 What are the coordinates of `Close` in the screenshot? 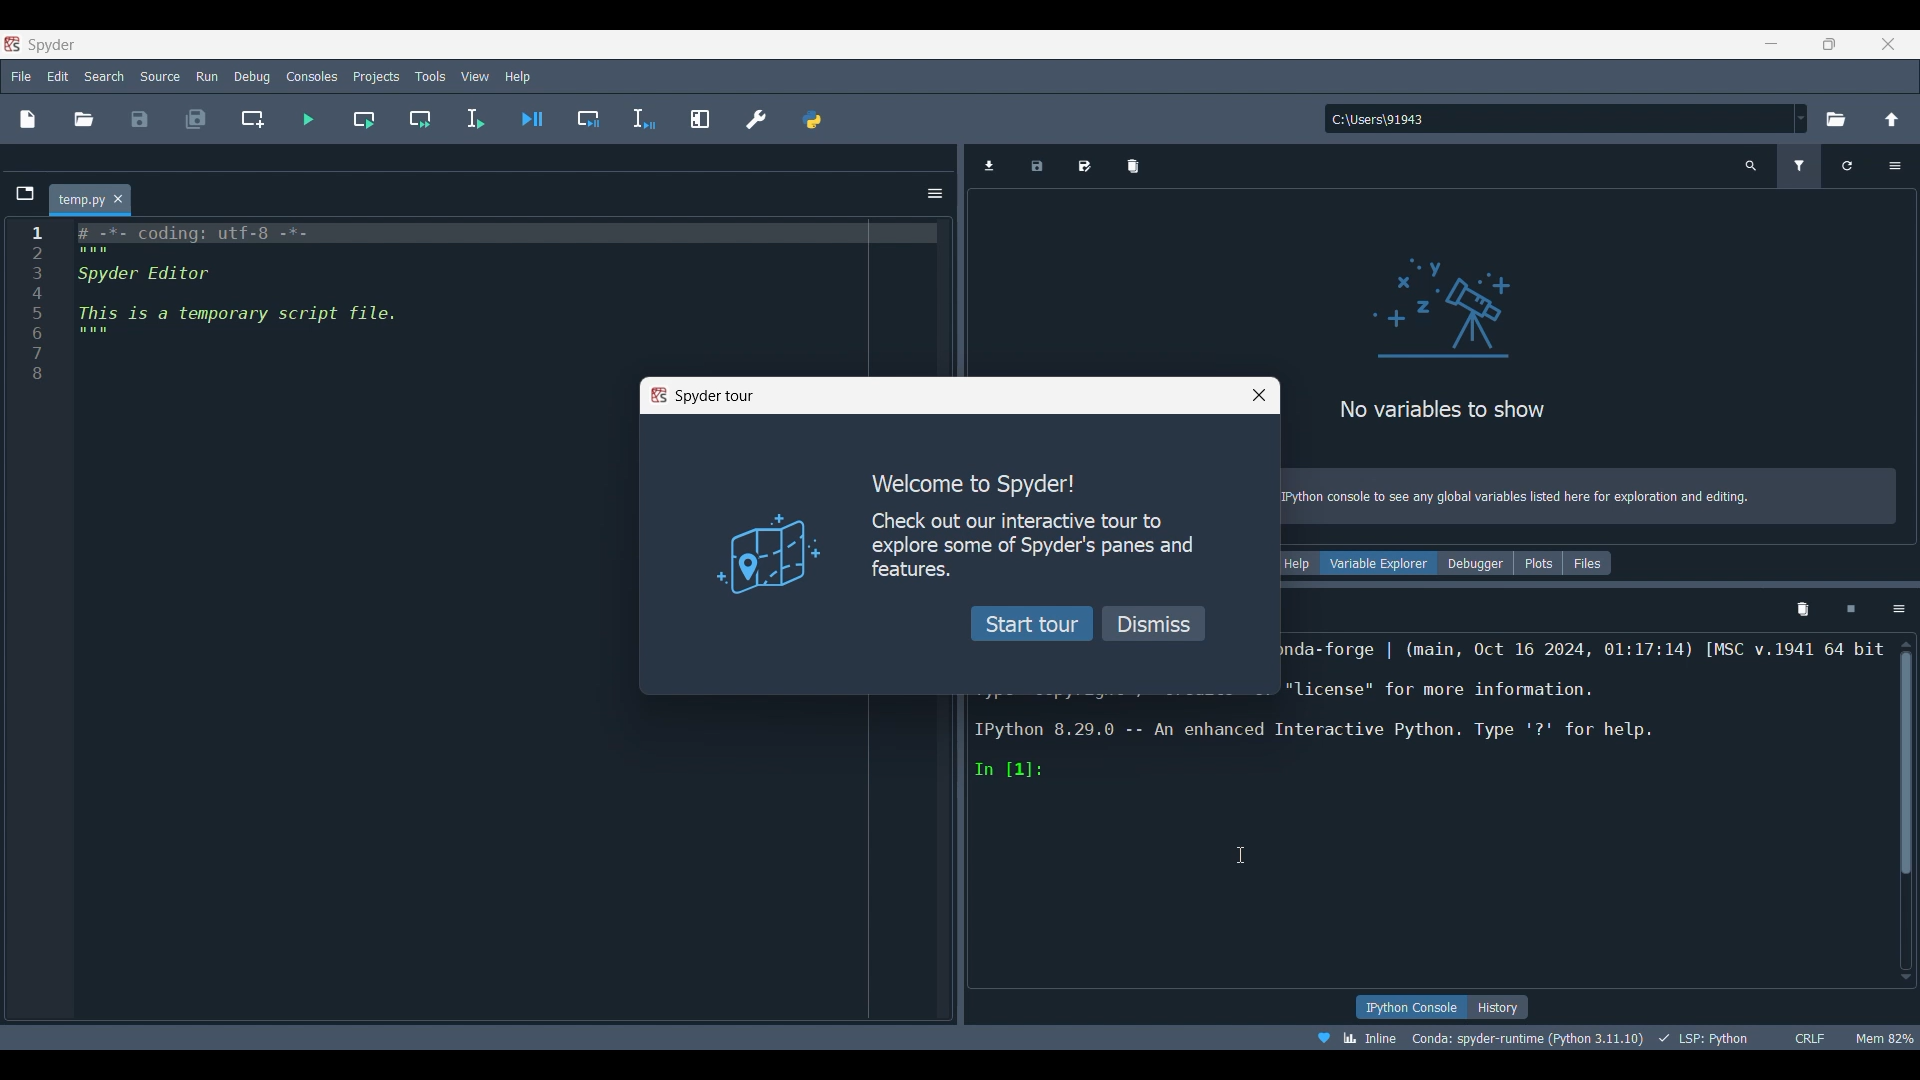 It's located at (1104, 170).